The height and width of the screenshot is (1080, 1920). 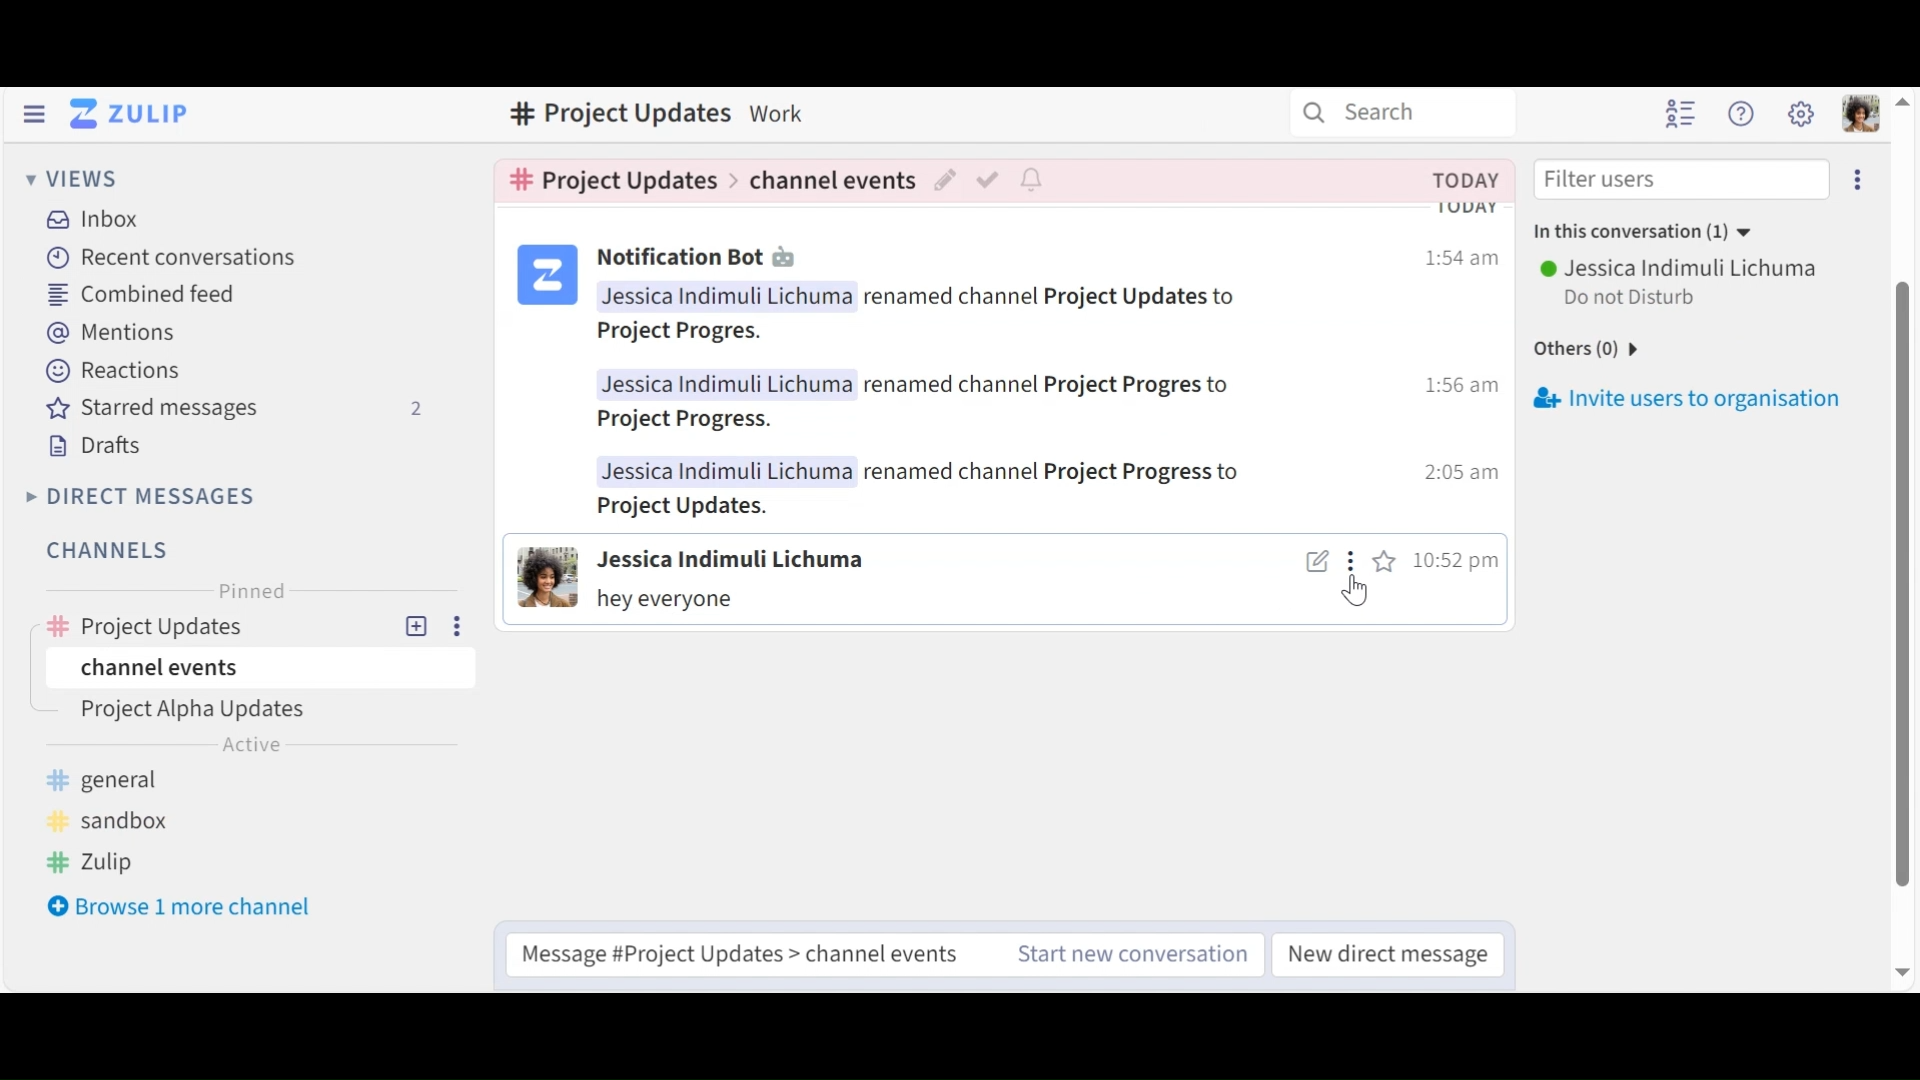 What do you see at coordinates (1691, 398) in the screenshot?
I see `Invite users to organisation` at bounding box center [1691, 398].